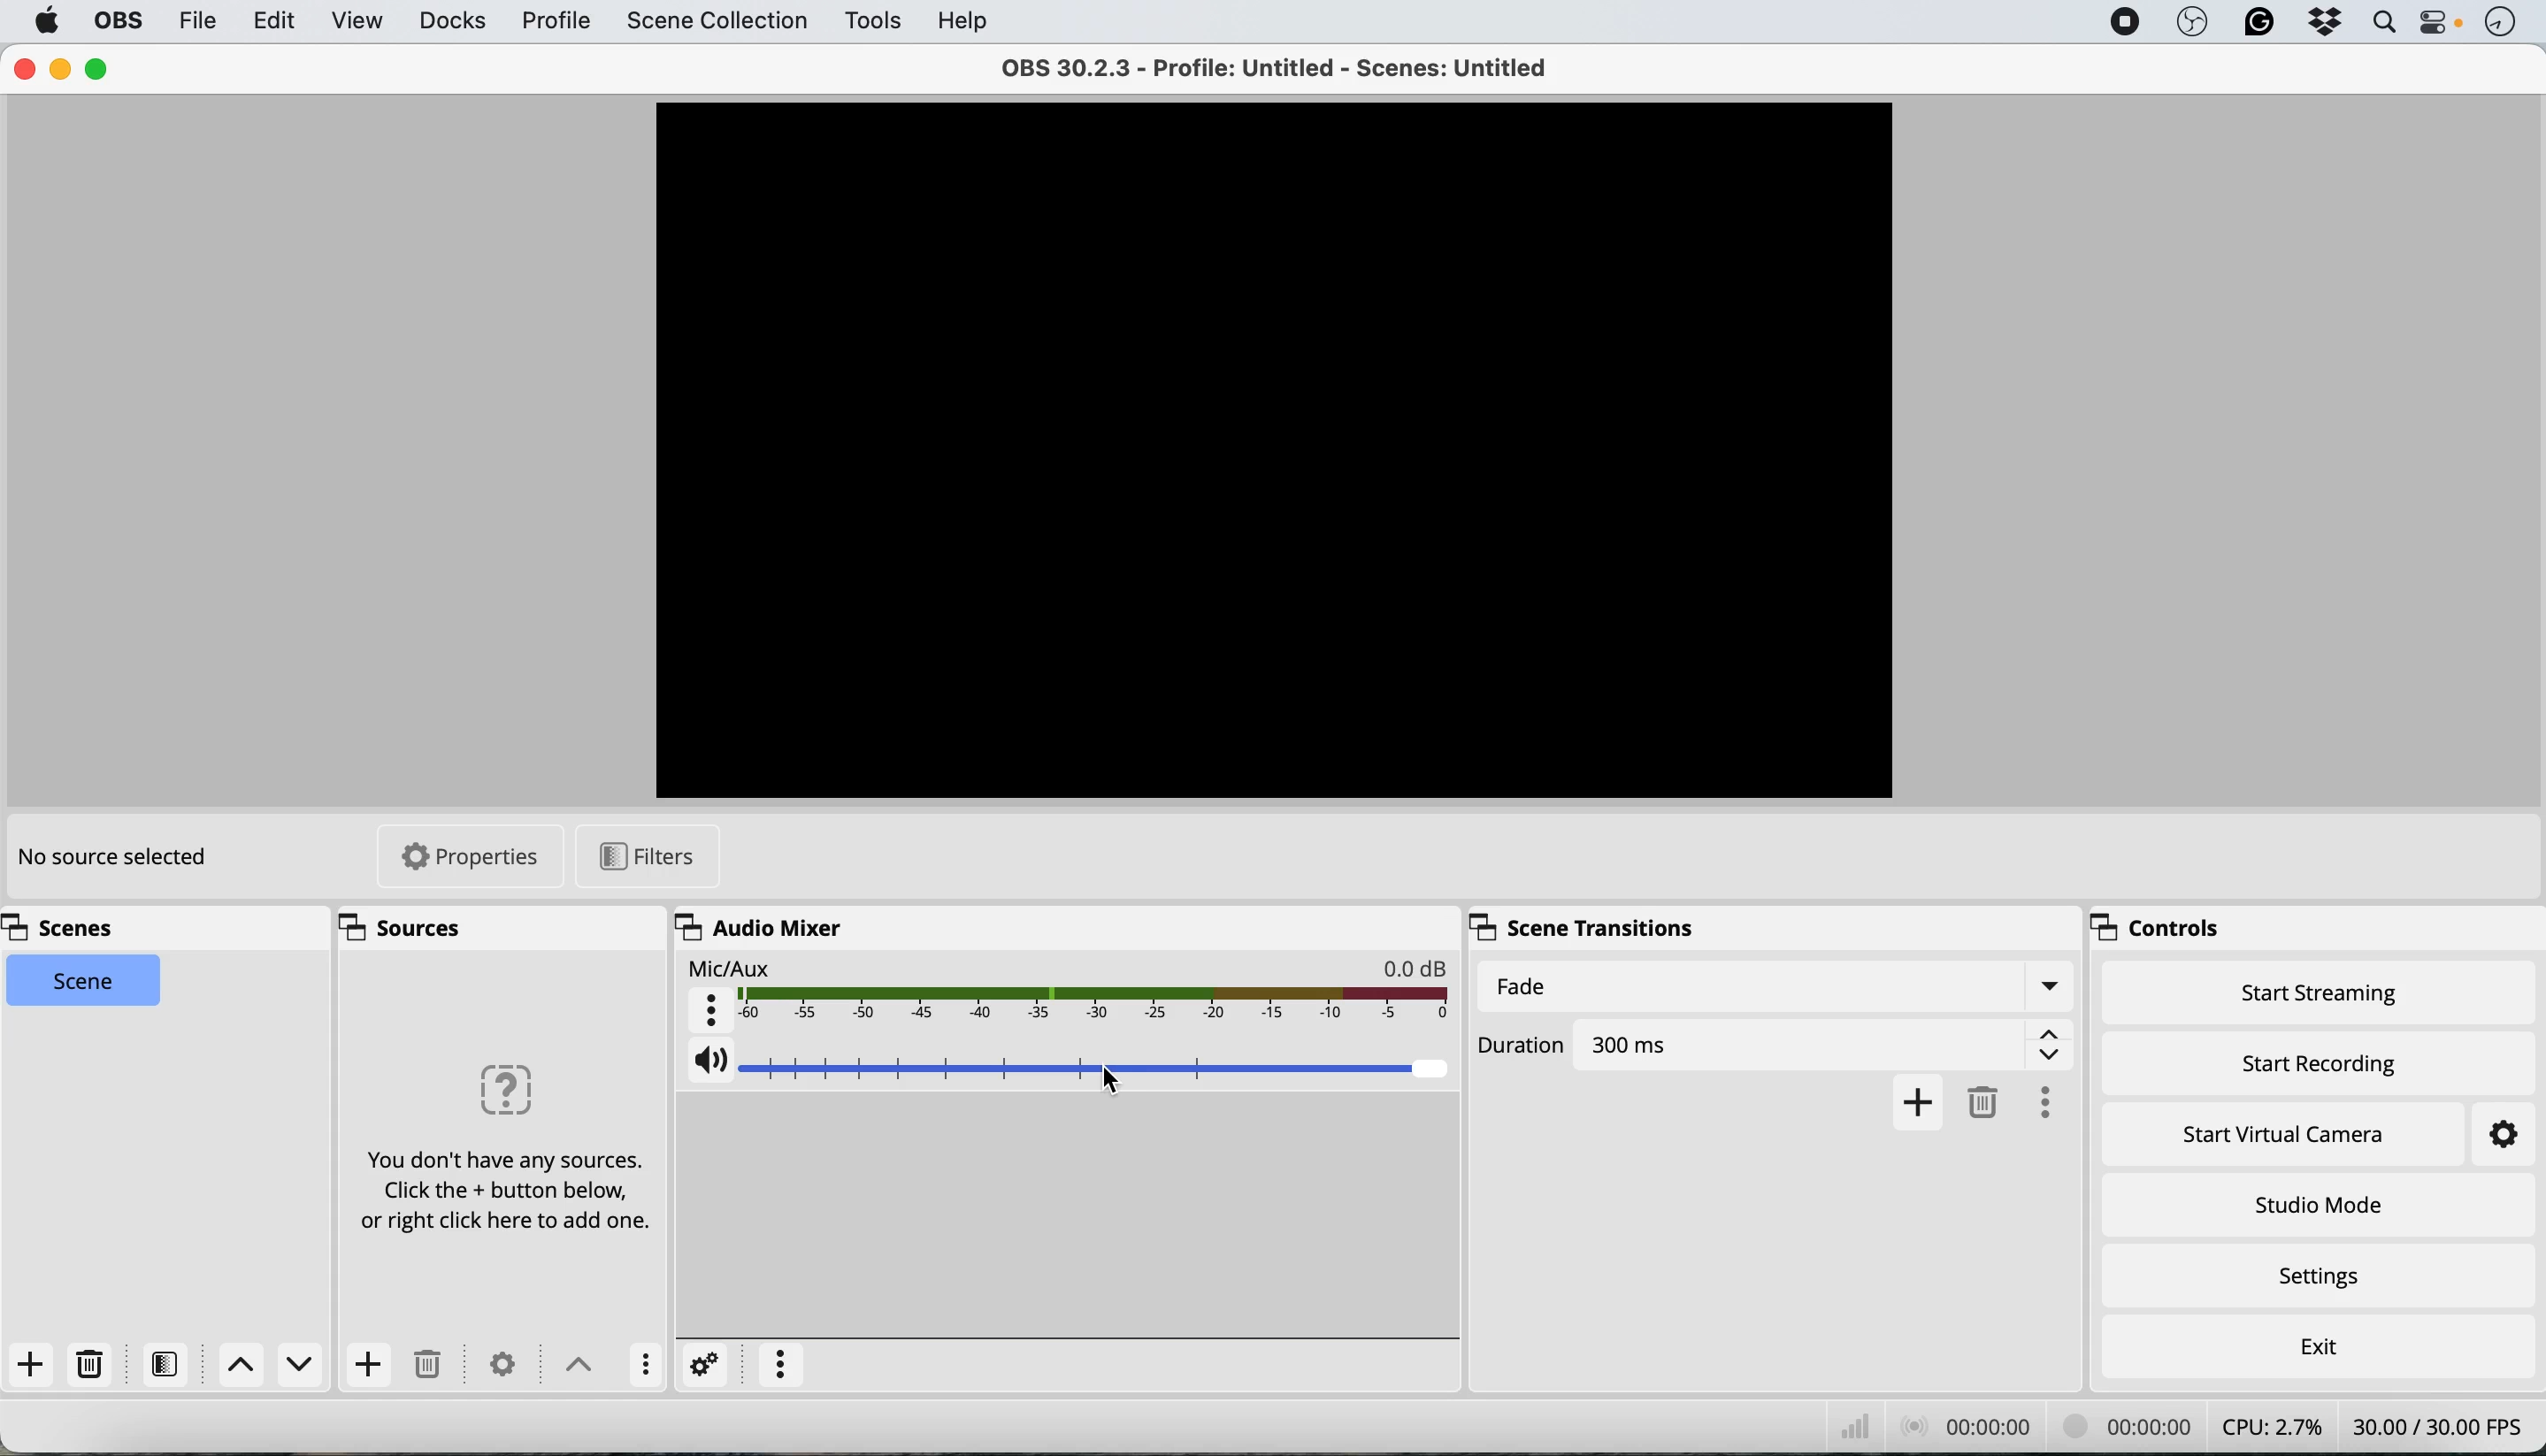 This screenshot has width=2546, height=1456. Describe the element at coordinates (553, 24) in the screenshot. I see `profile` at that location.